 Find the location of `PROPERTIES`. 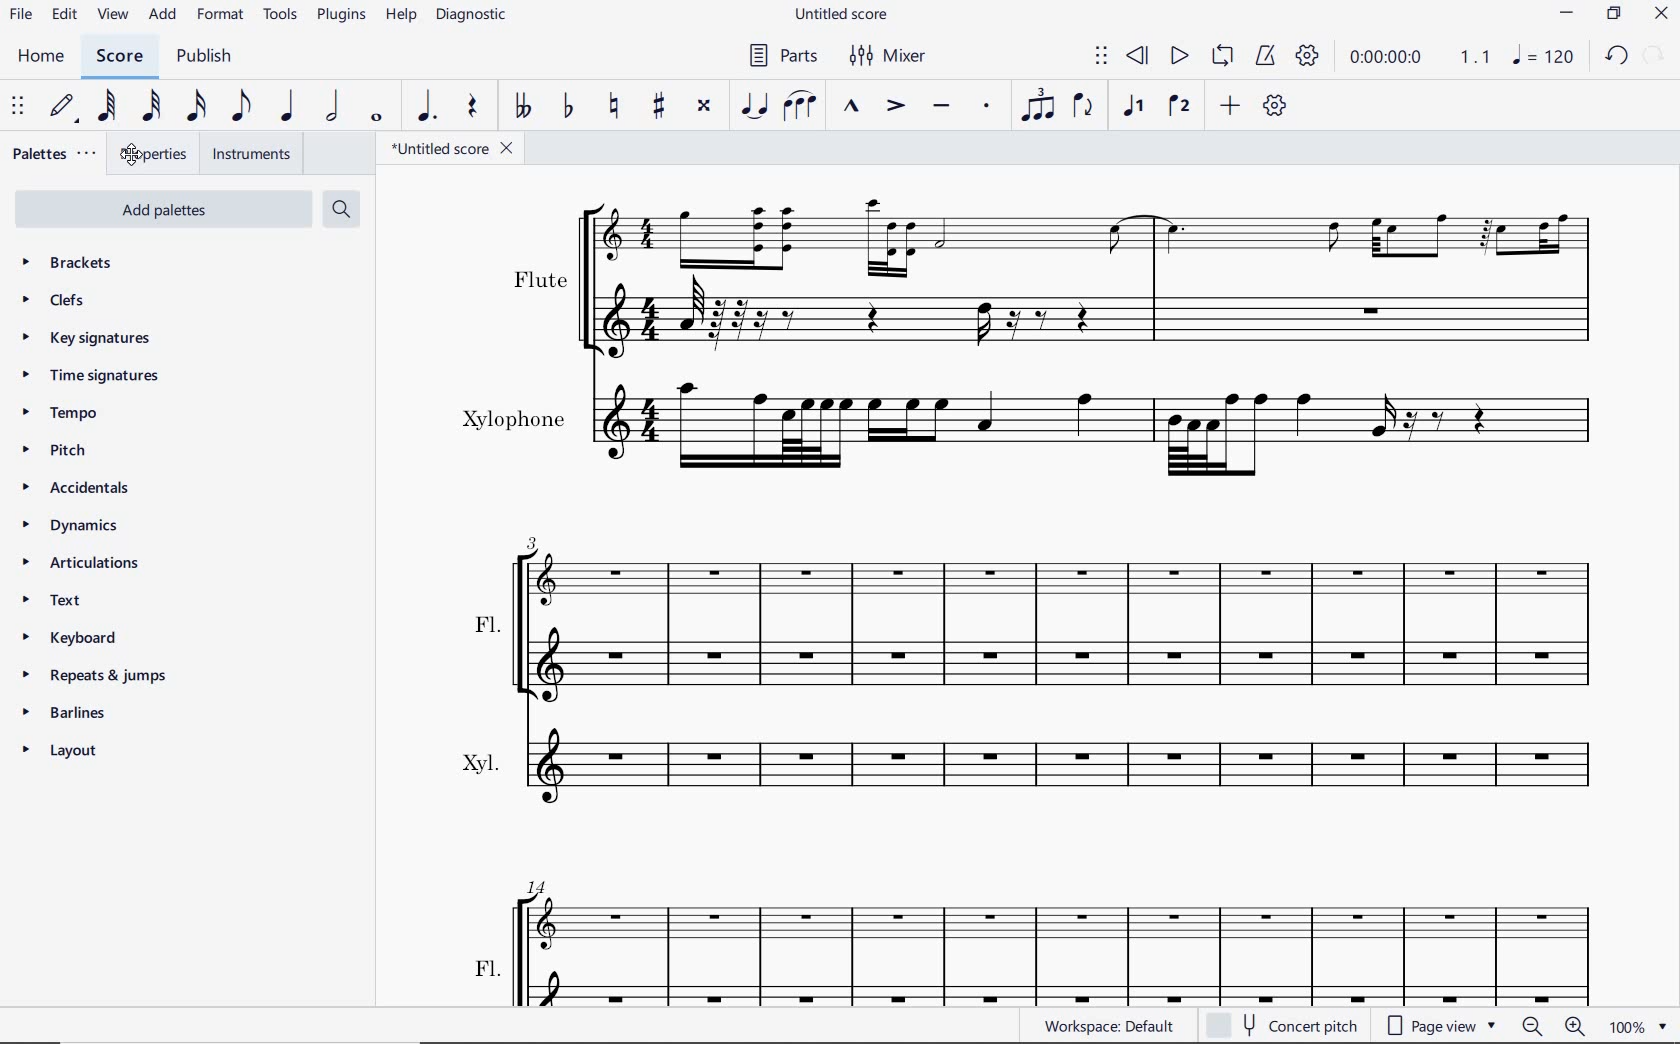

PROPERTIES is located at coordinates (152, 156).